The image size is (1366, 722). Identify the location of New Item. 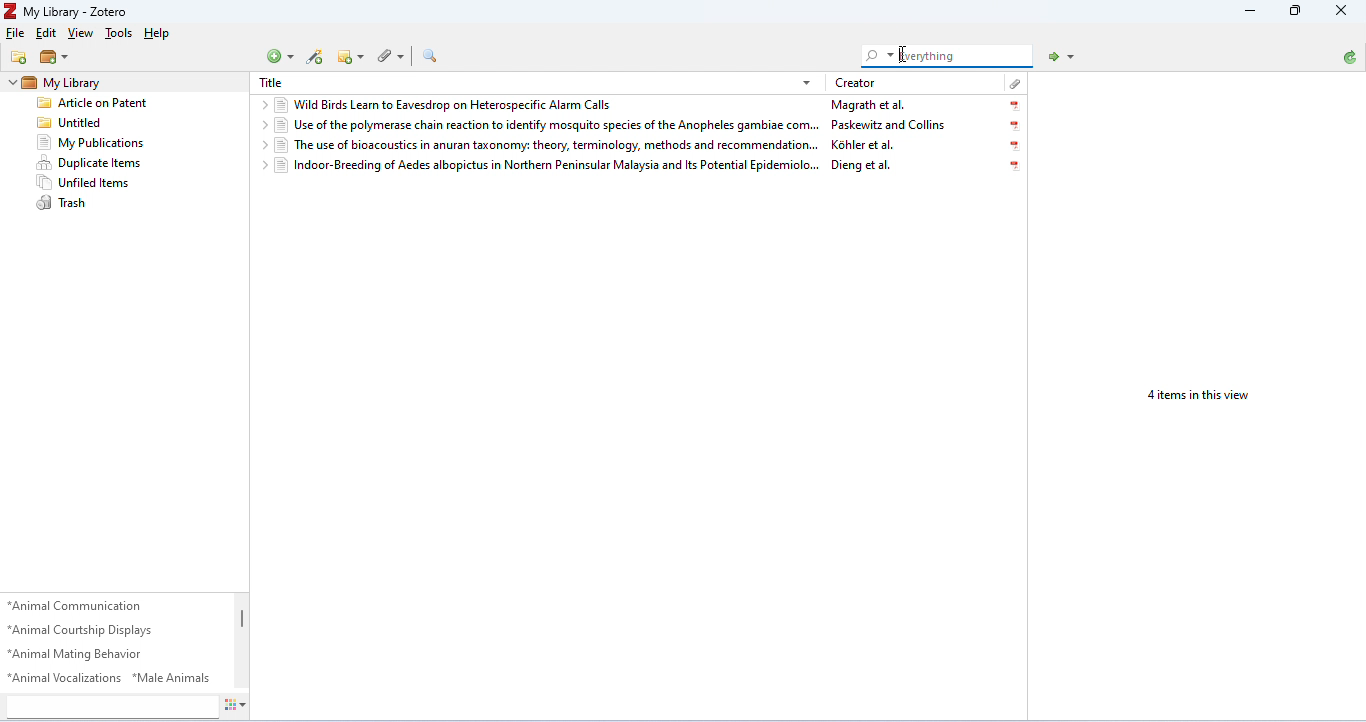
(280, 56).